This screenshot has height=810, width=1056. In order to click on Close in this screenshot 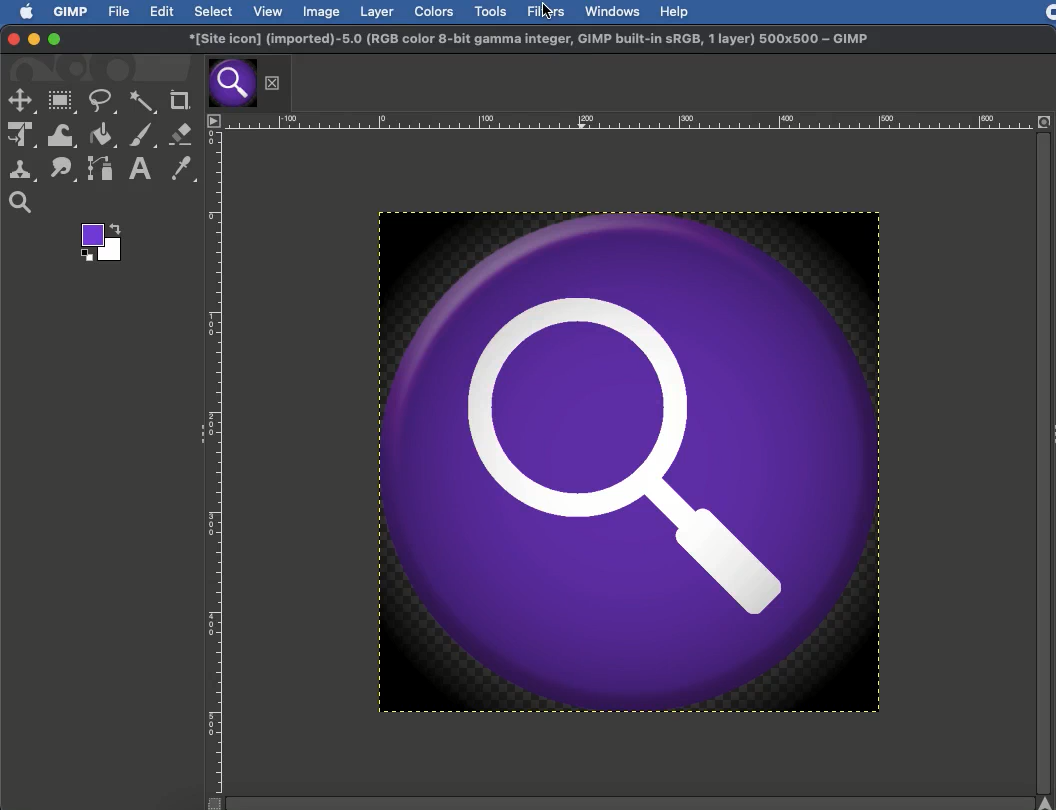, I will do `click(13, 38)`.